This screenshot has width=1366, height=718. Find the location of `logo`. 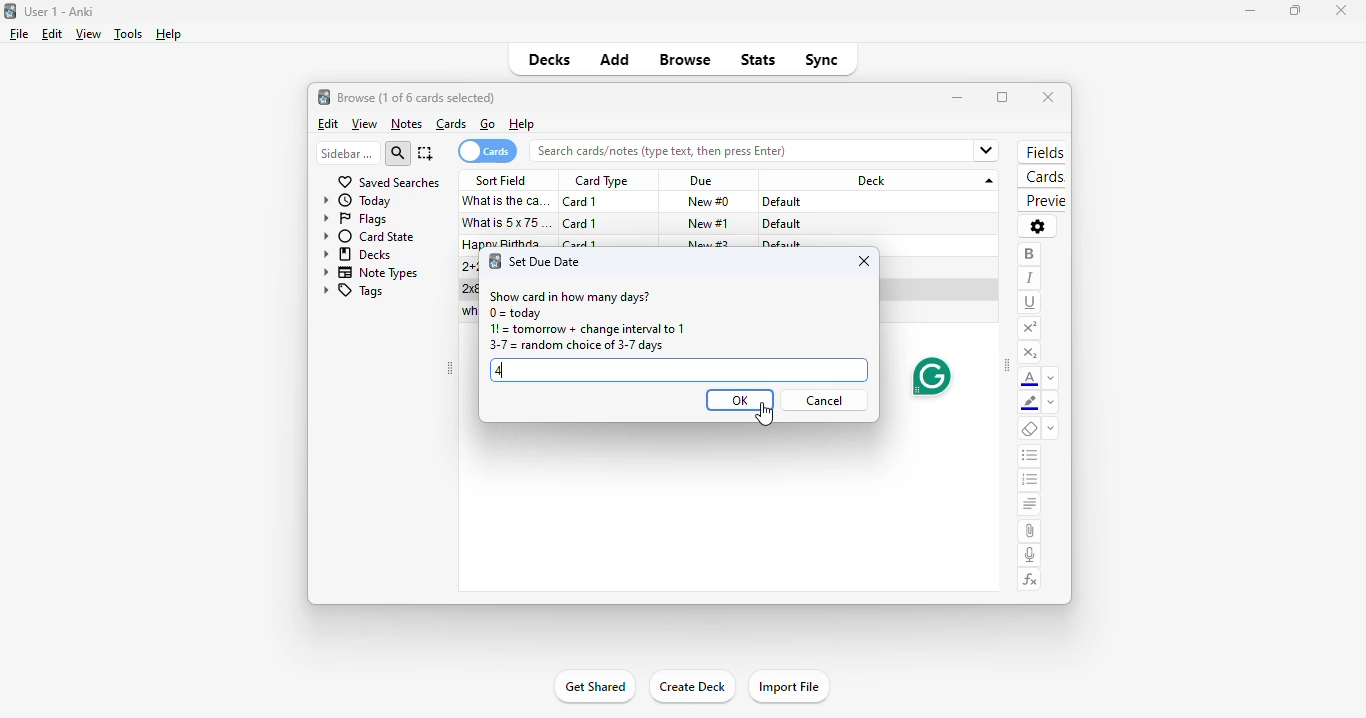

logo is located at coordinates (493, 262).